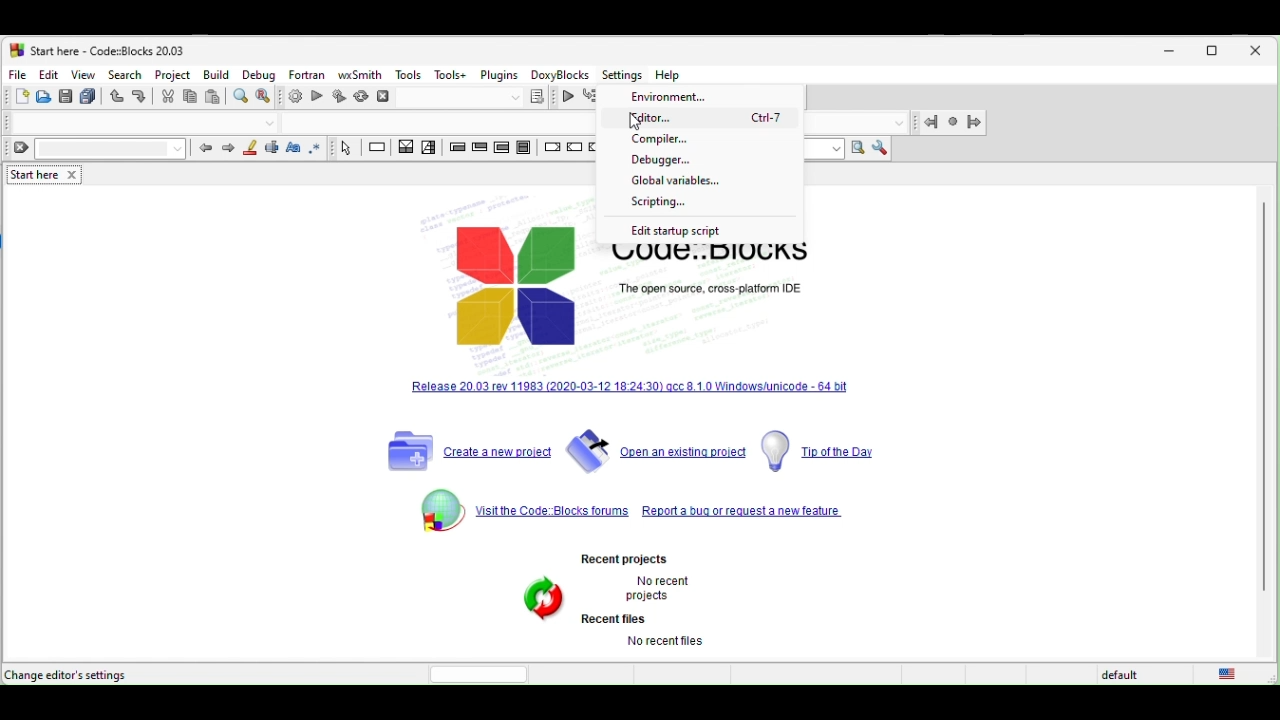  What do you see at coordinates (568, 97) in the screenshot?
I see `continue` at bounding box center [568, 97].